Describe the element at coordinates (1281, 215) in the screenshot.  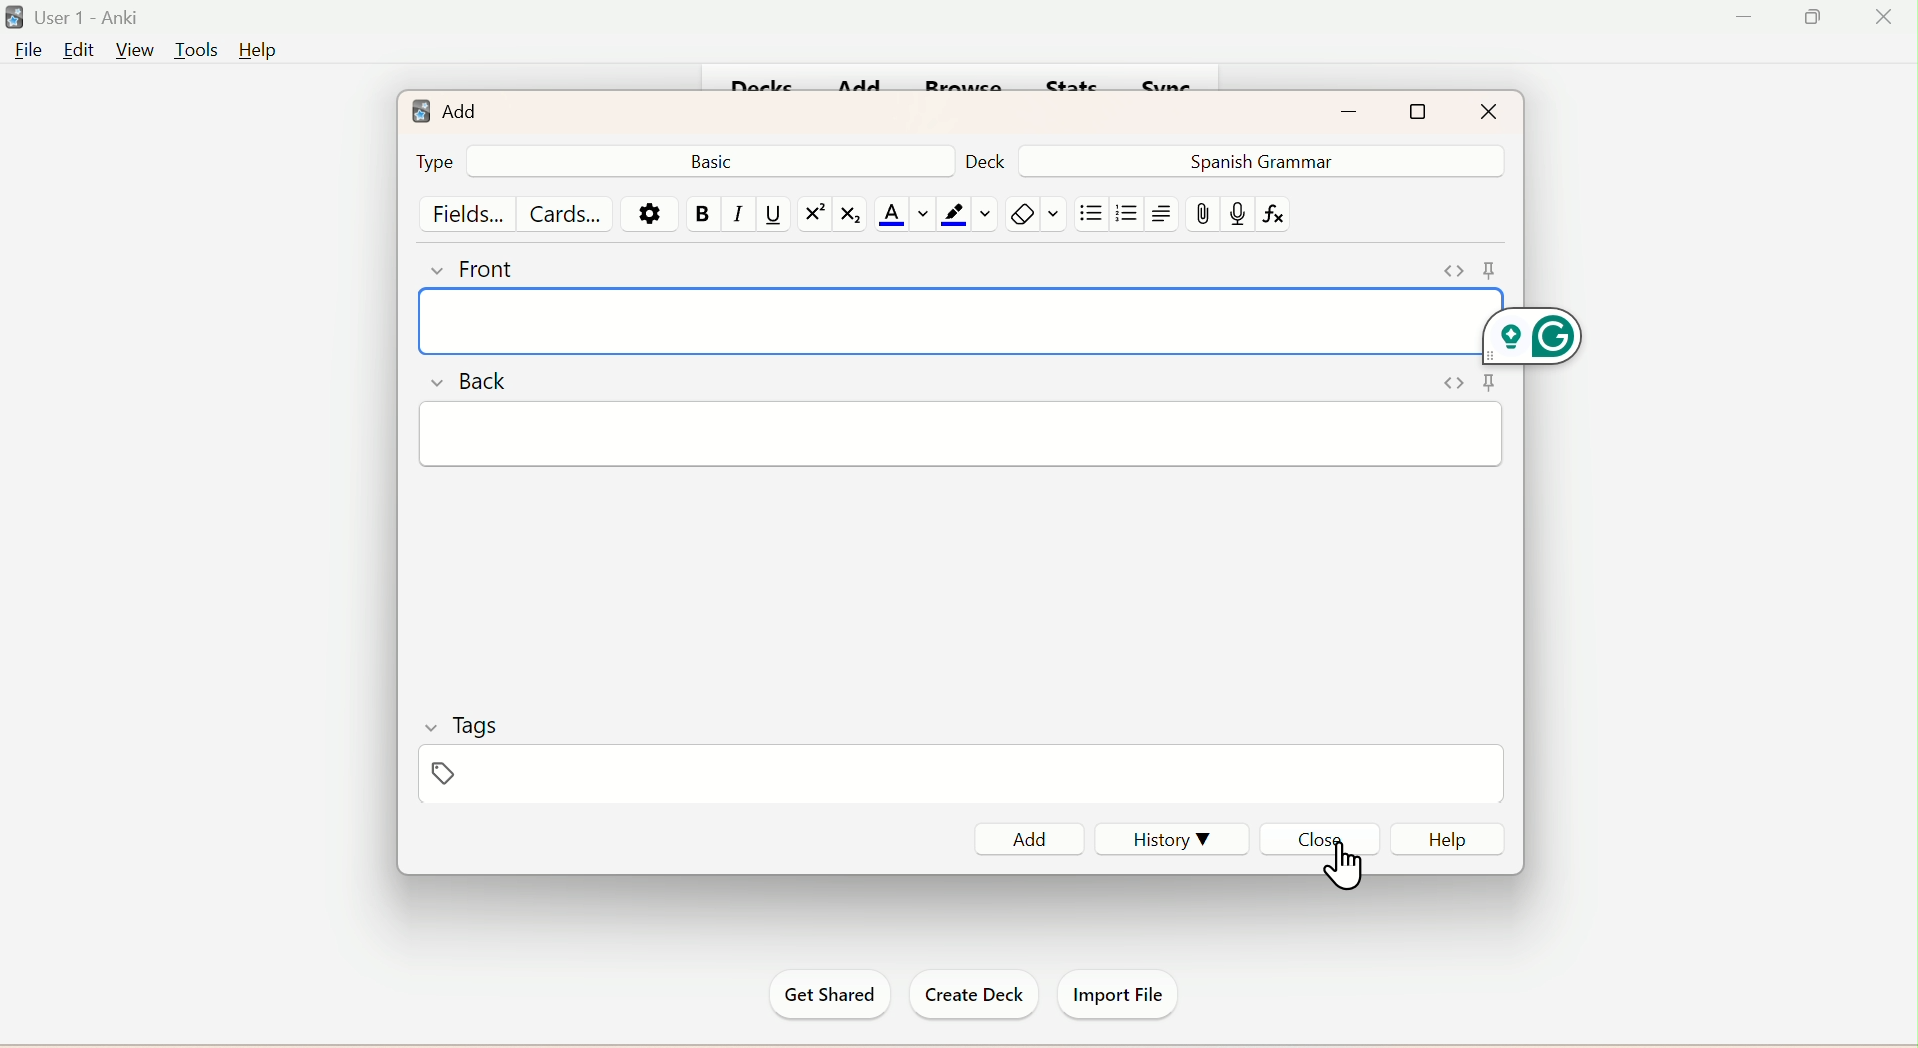
I see `fx` at that location.